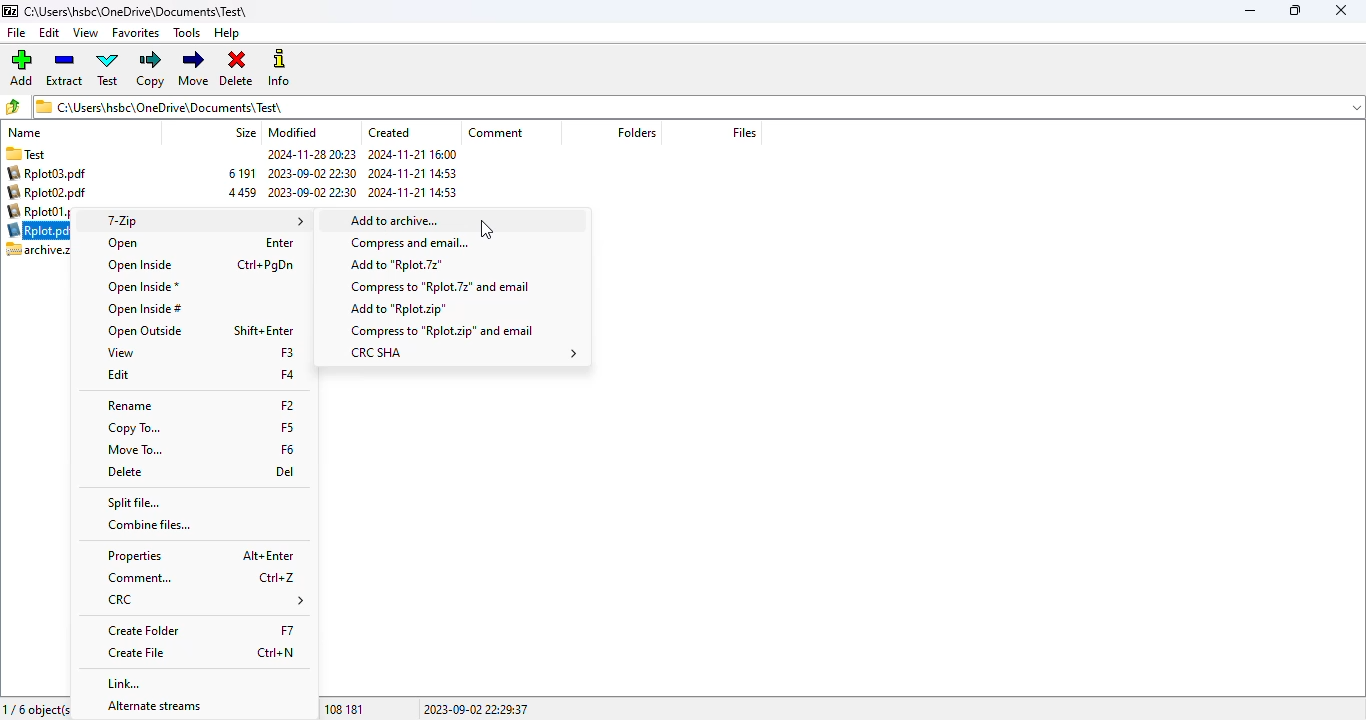 This screenshot has width=1366, height=720. What do you see at coordinates (145, 310) in the screenshot?
I see `open inside#` at bounding box center [145, 310].